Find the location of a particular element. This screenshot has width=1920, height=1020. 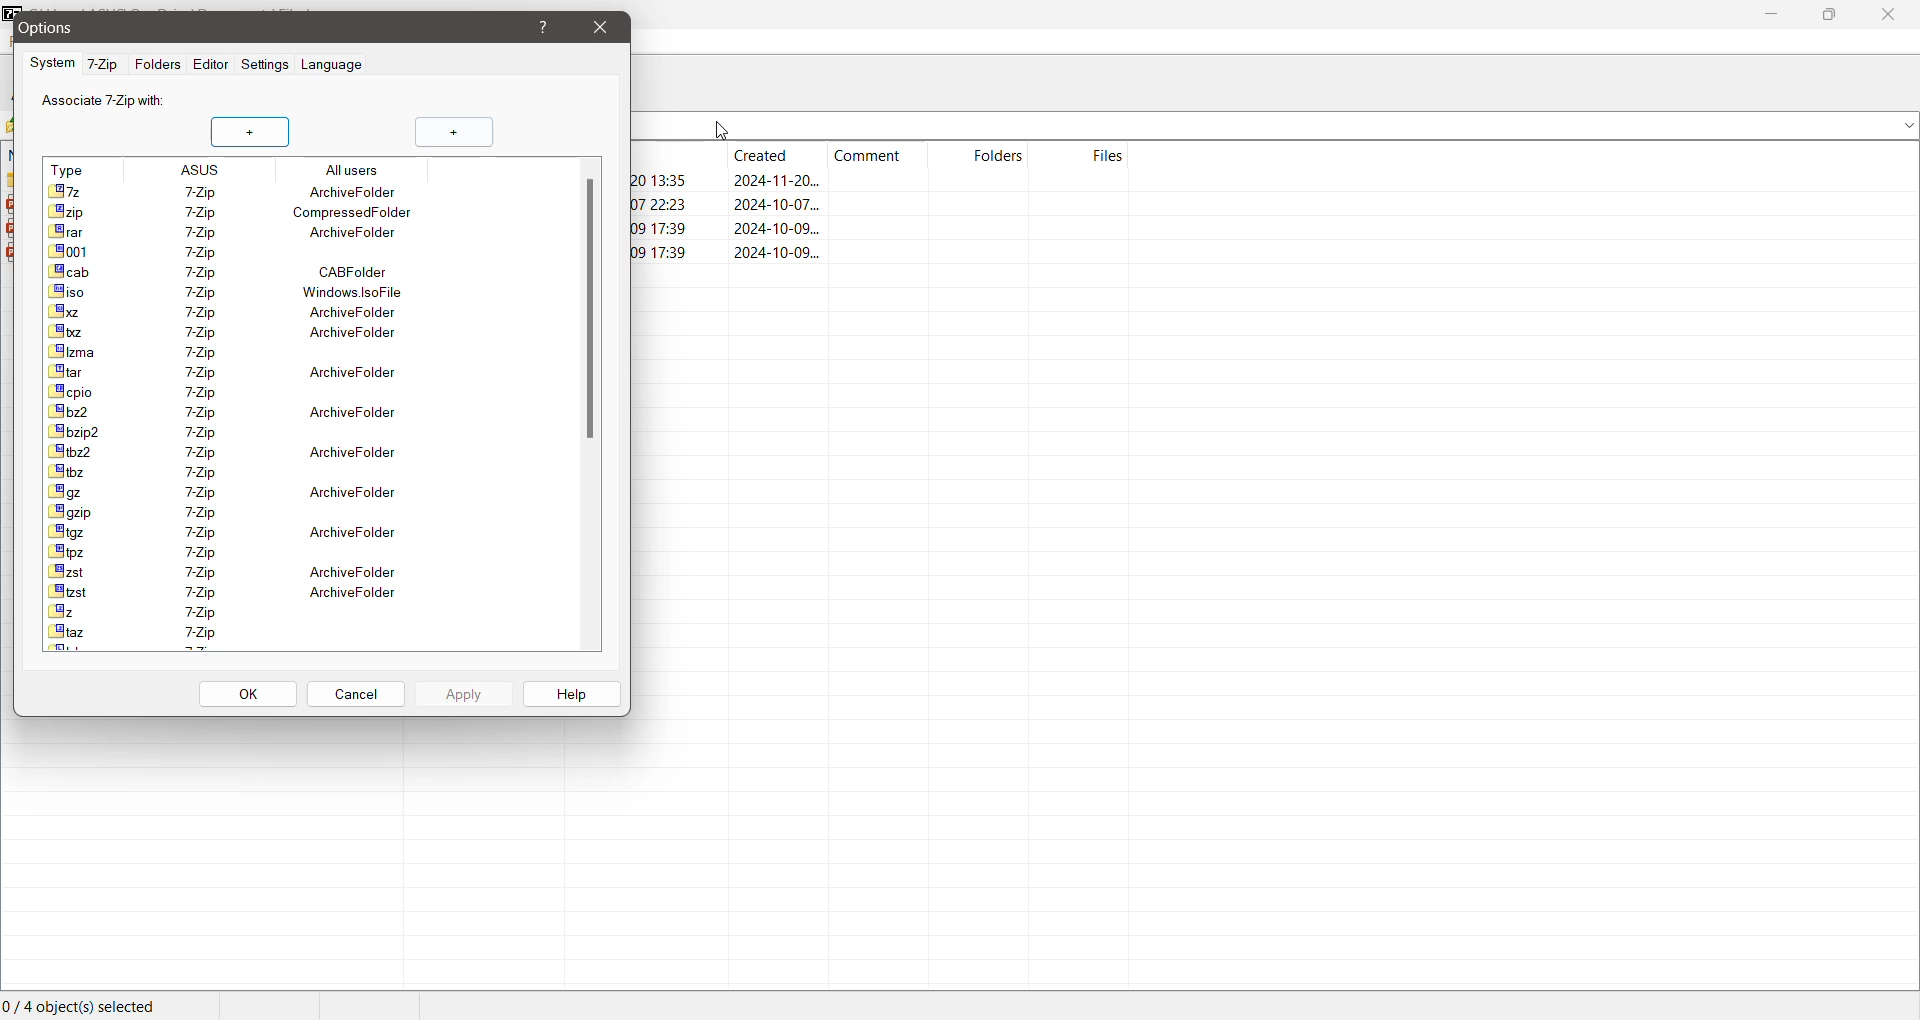

Archive Folder is located at coordinates (234, 310).